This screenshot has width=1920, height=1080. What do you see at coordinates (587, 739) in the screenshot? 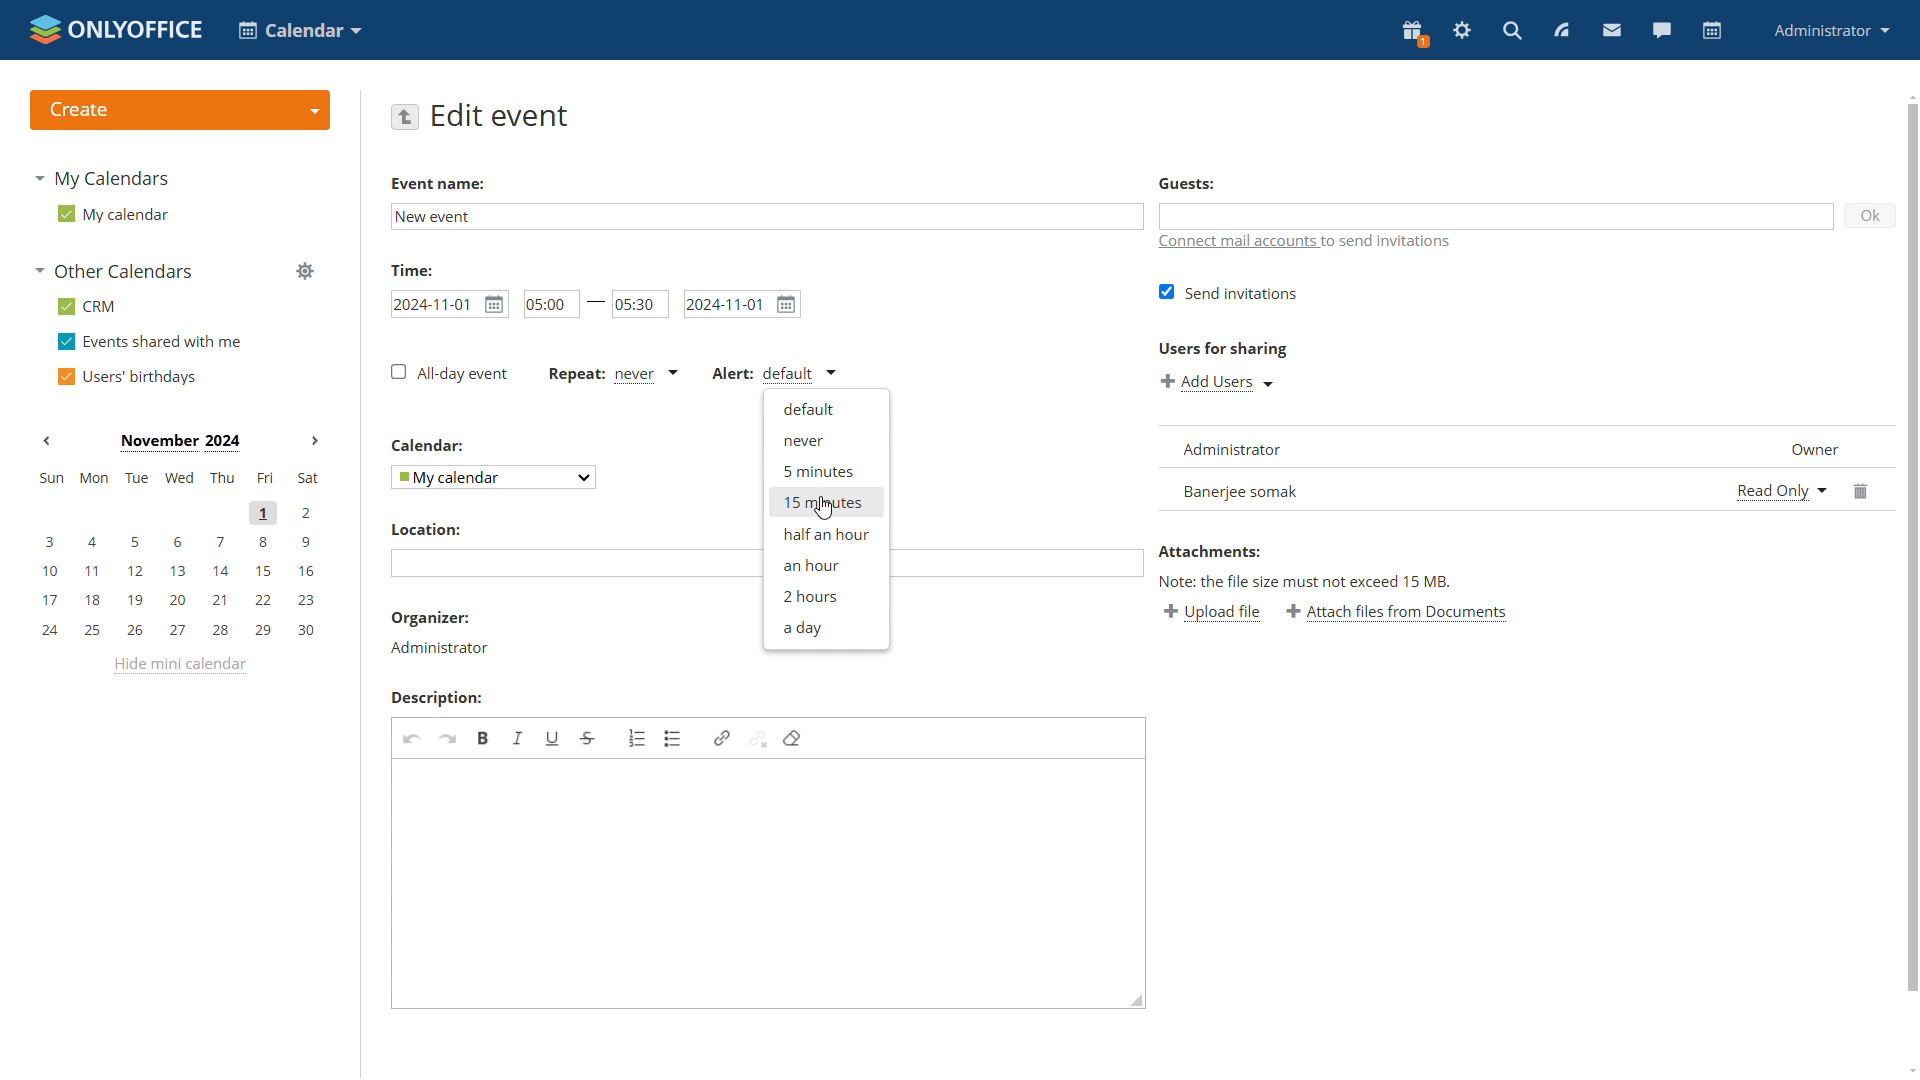
I see `strikethrough` at bounding box center [587, 739].